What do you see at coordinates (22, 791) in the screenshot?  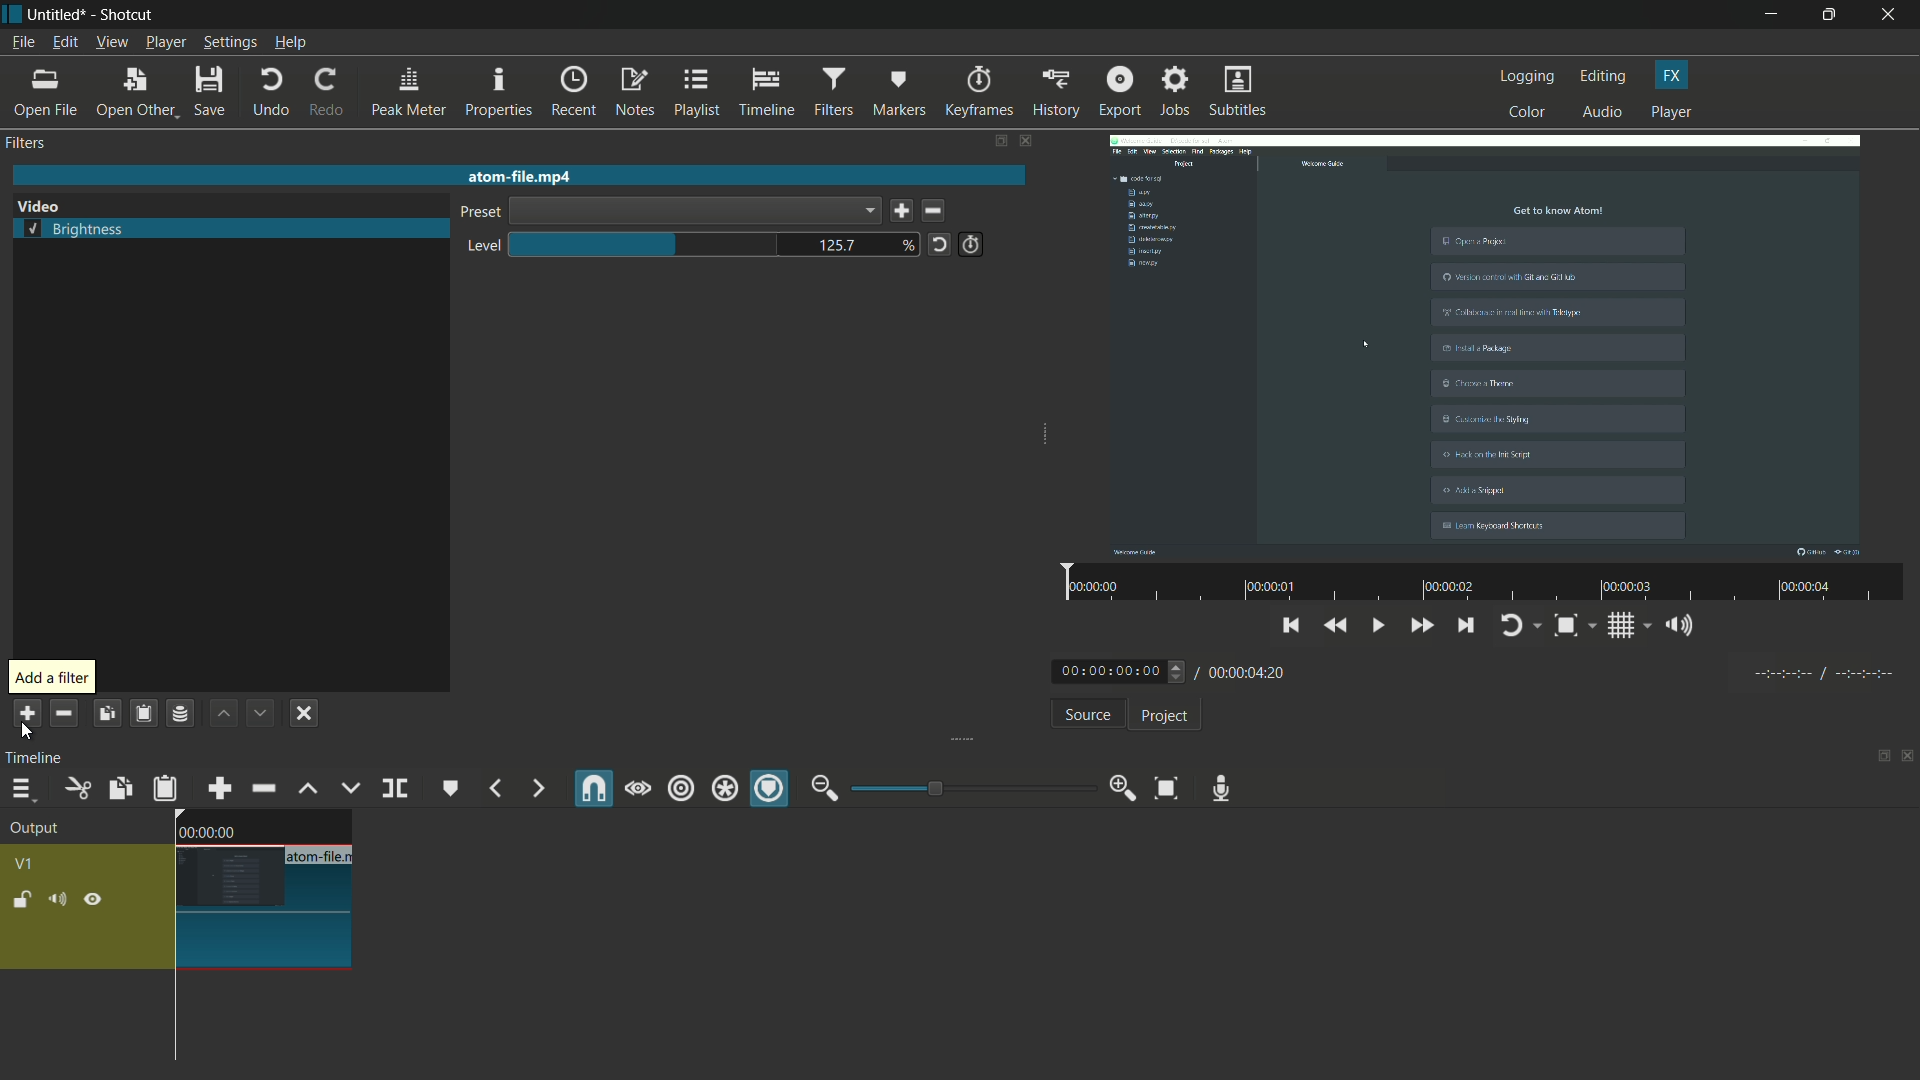 I see `timeline menu` at bounding box center [22, 791].